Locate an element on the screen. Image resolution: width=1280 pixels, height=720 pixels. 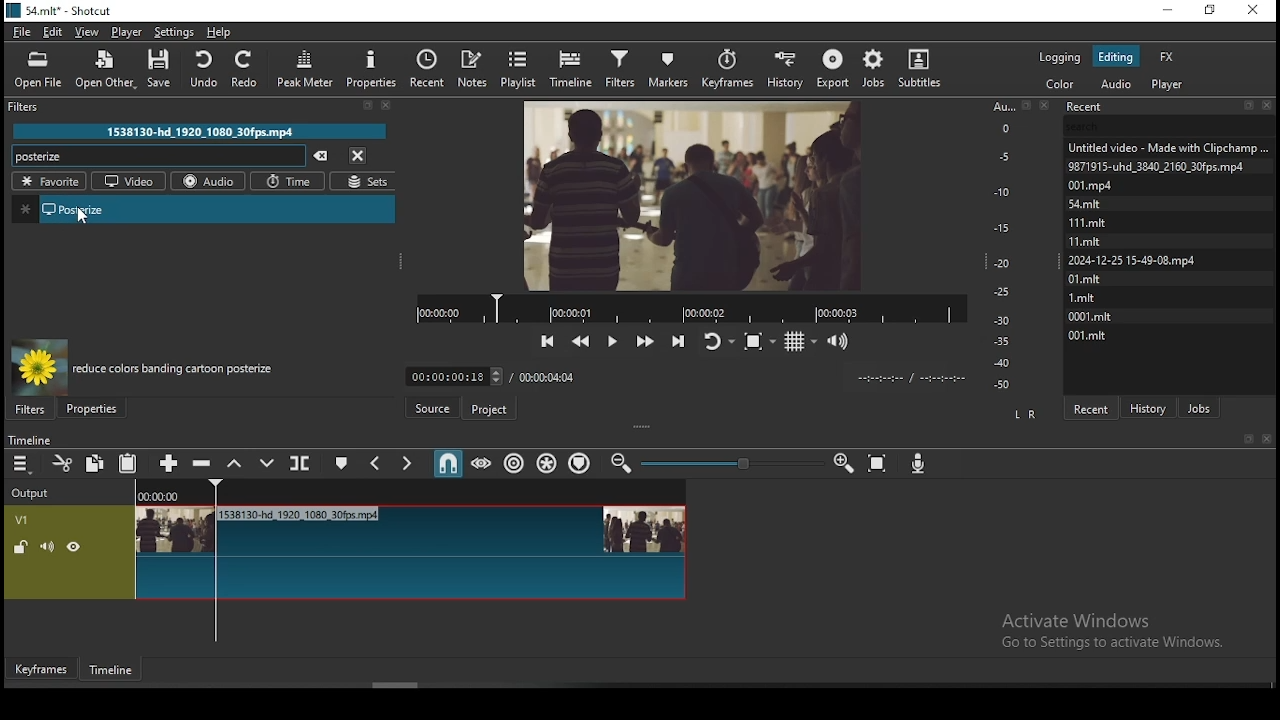
ripple markers is located at coordinates (578, 464).